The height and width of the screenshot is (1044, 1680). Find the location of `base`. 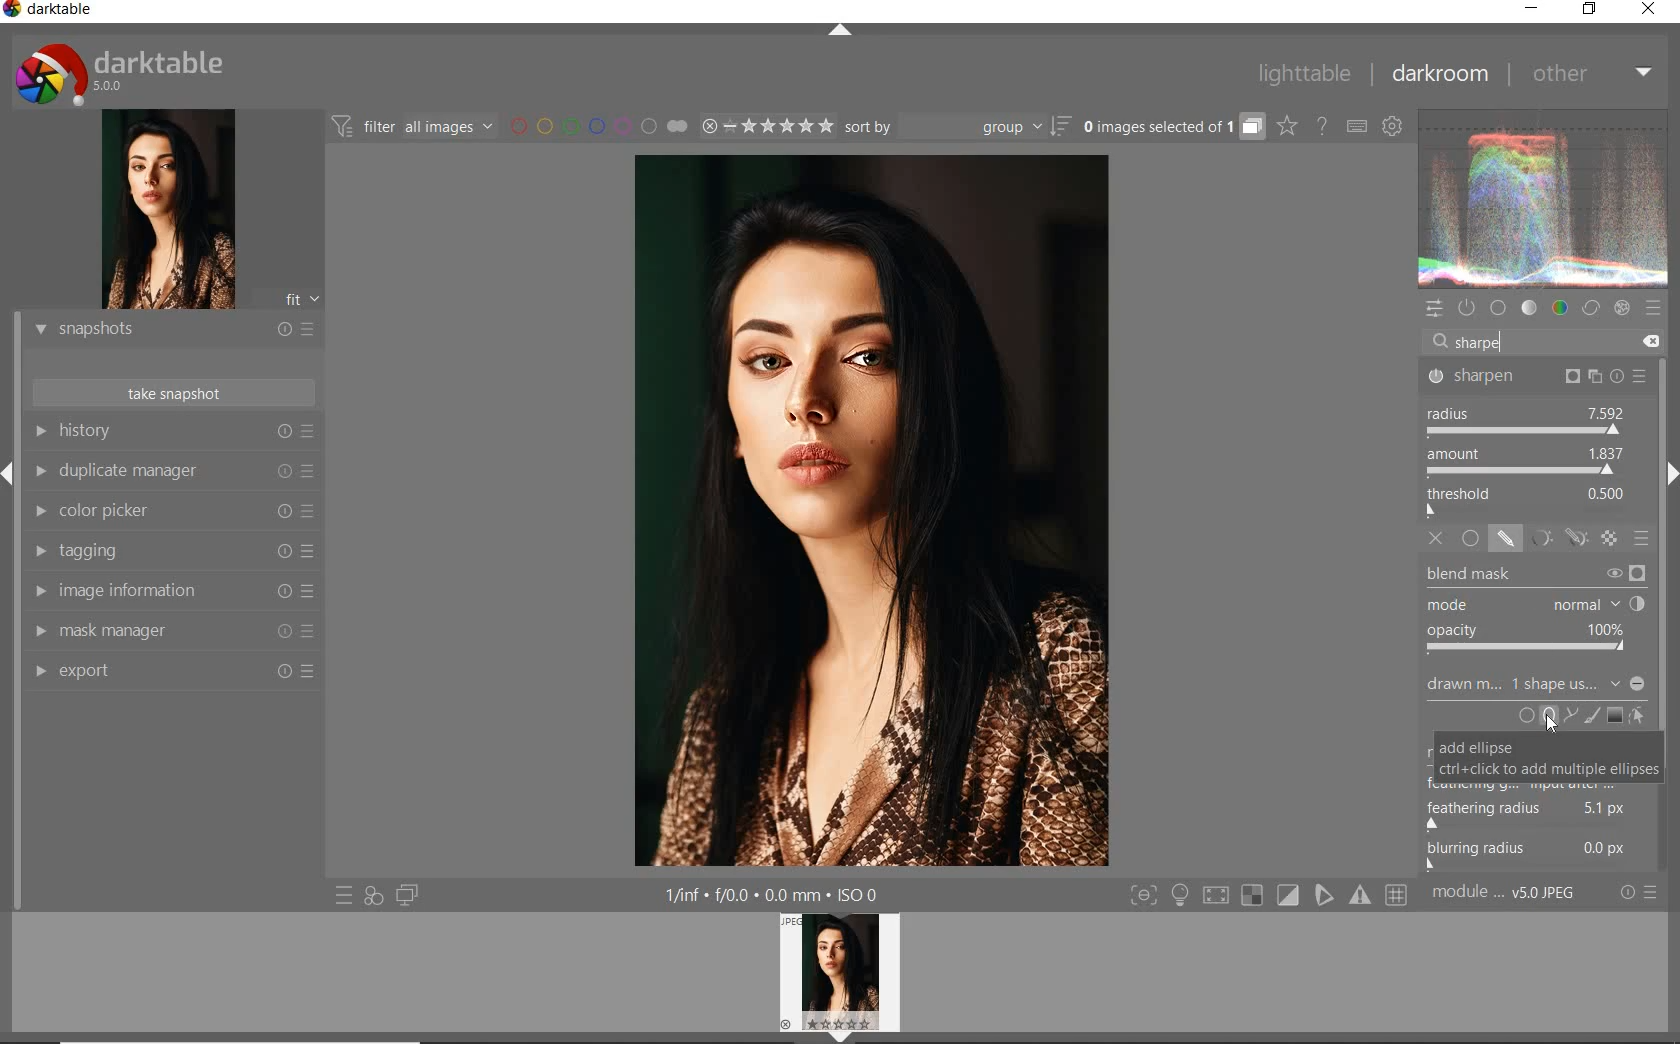

base is located at coordinates (1498, 307).